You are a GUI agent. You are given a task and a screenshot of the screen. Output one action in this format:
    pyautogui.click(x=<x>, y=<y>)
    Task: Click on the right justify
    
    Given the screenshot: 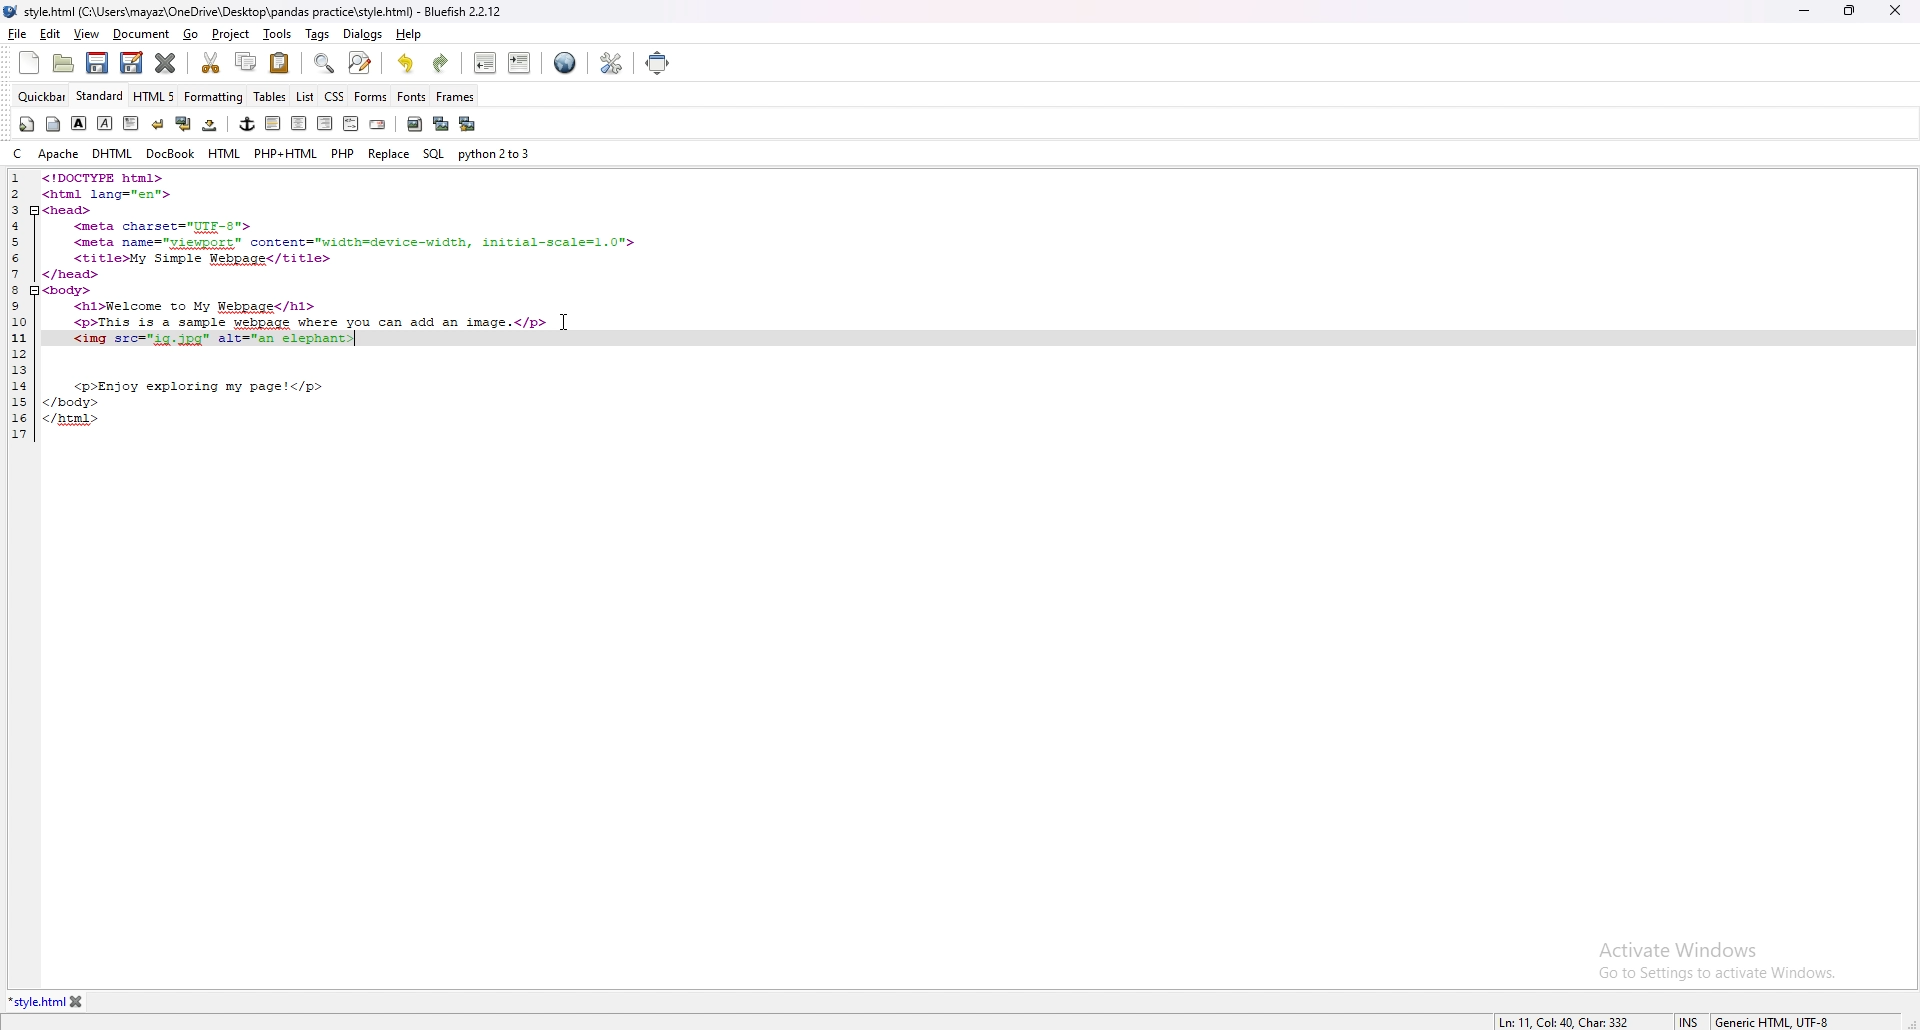 What is the action you would take?
    pyautogui.click(x=326, y=124)
    